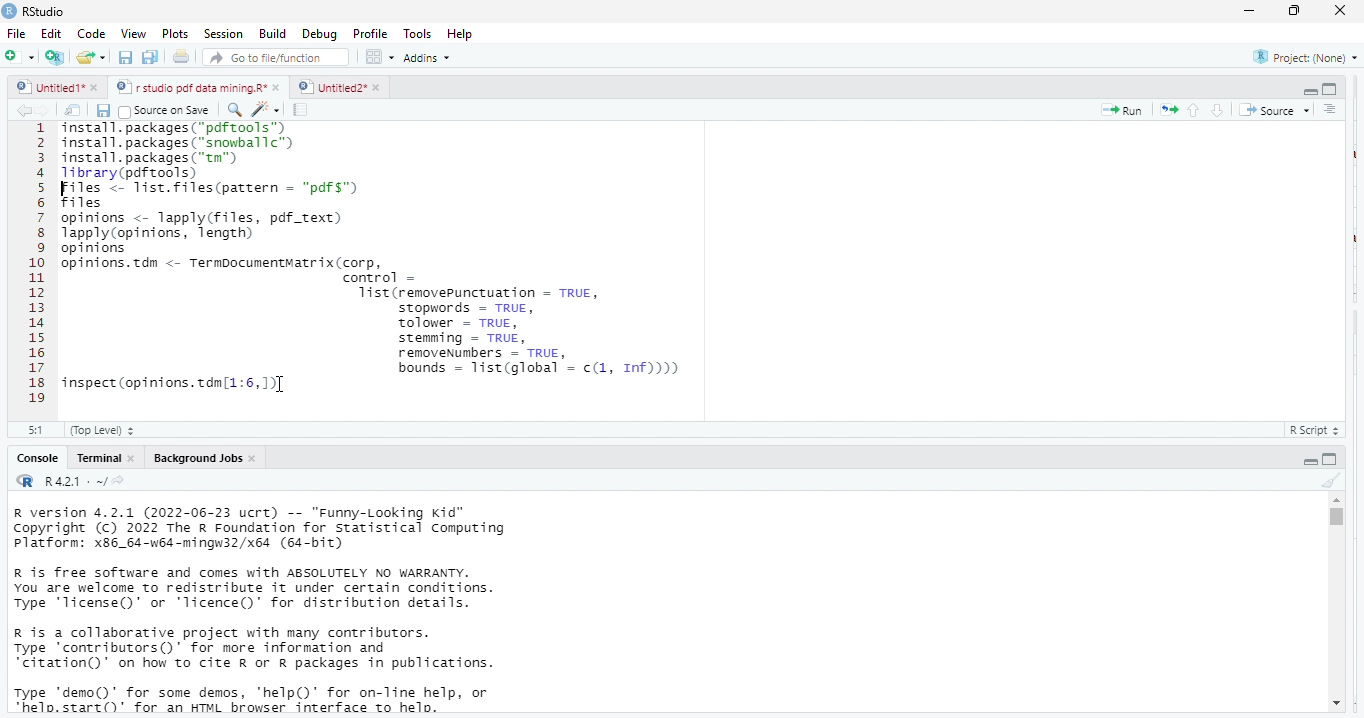 The image size is (1364, 718). What do you see at coordinates (1335, 705) in the screenshot?
I see `scroll down` at bounding box center [1335, 705].